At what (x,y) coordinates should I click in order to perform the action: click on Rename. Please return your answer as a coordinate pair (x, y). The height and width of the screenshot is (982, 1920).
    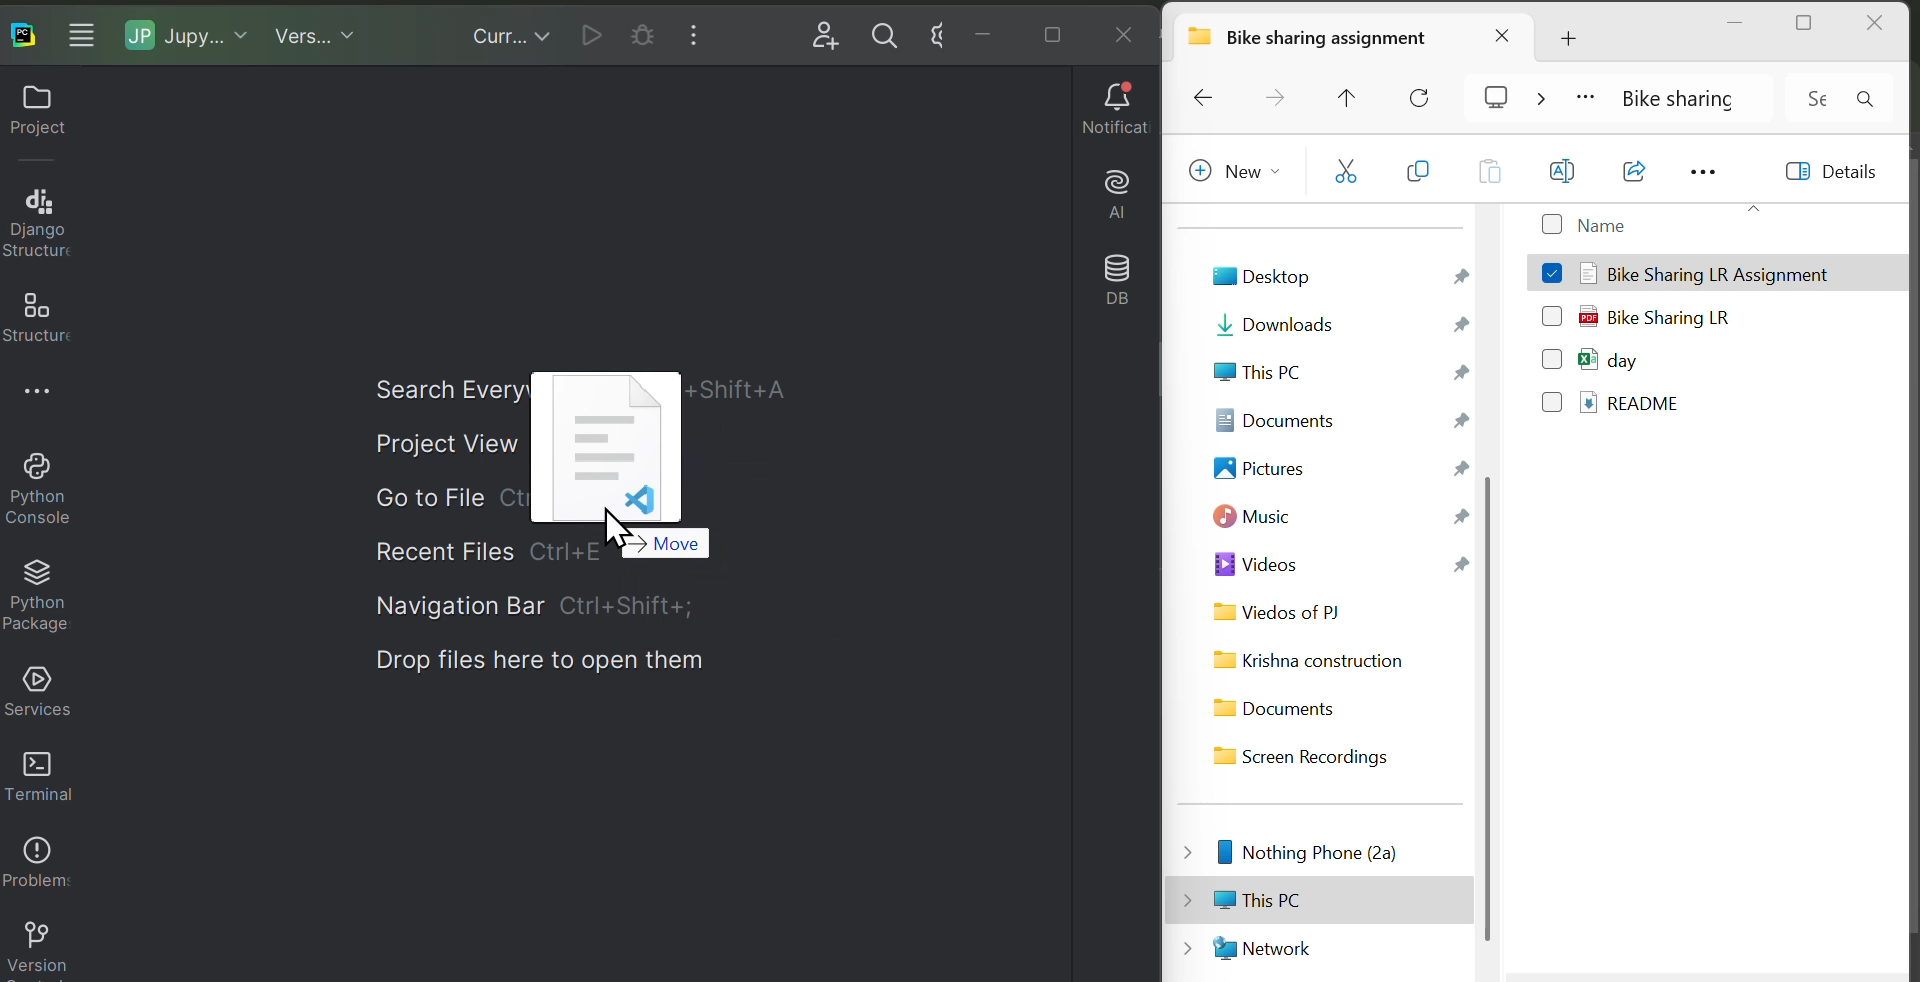
    Looking at the image, I should click on (1564, 171).